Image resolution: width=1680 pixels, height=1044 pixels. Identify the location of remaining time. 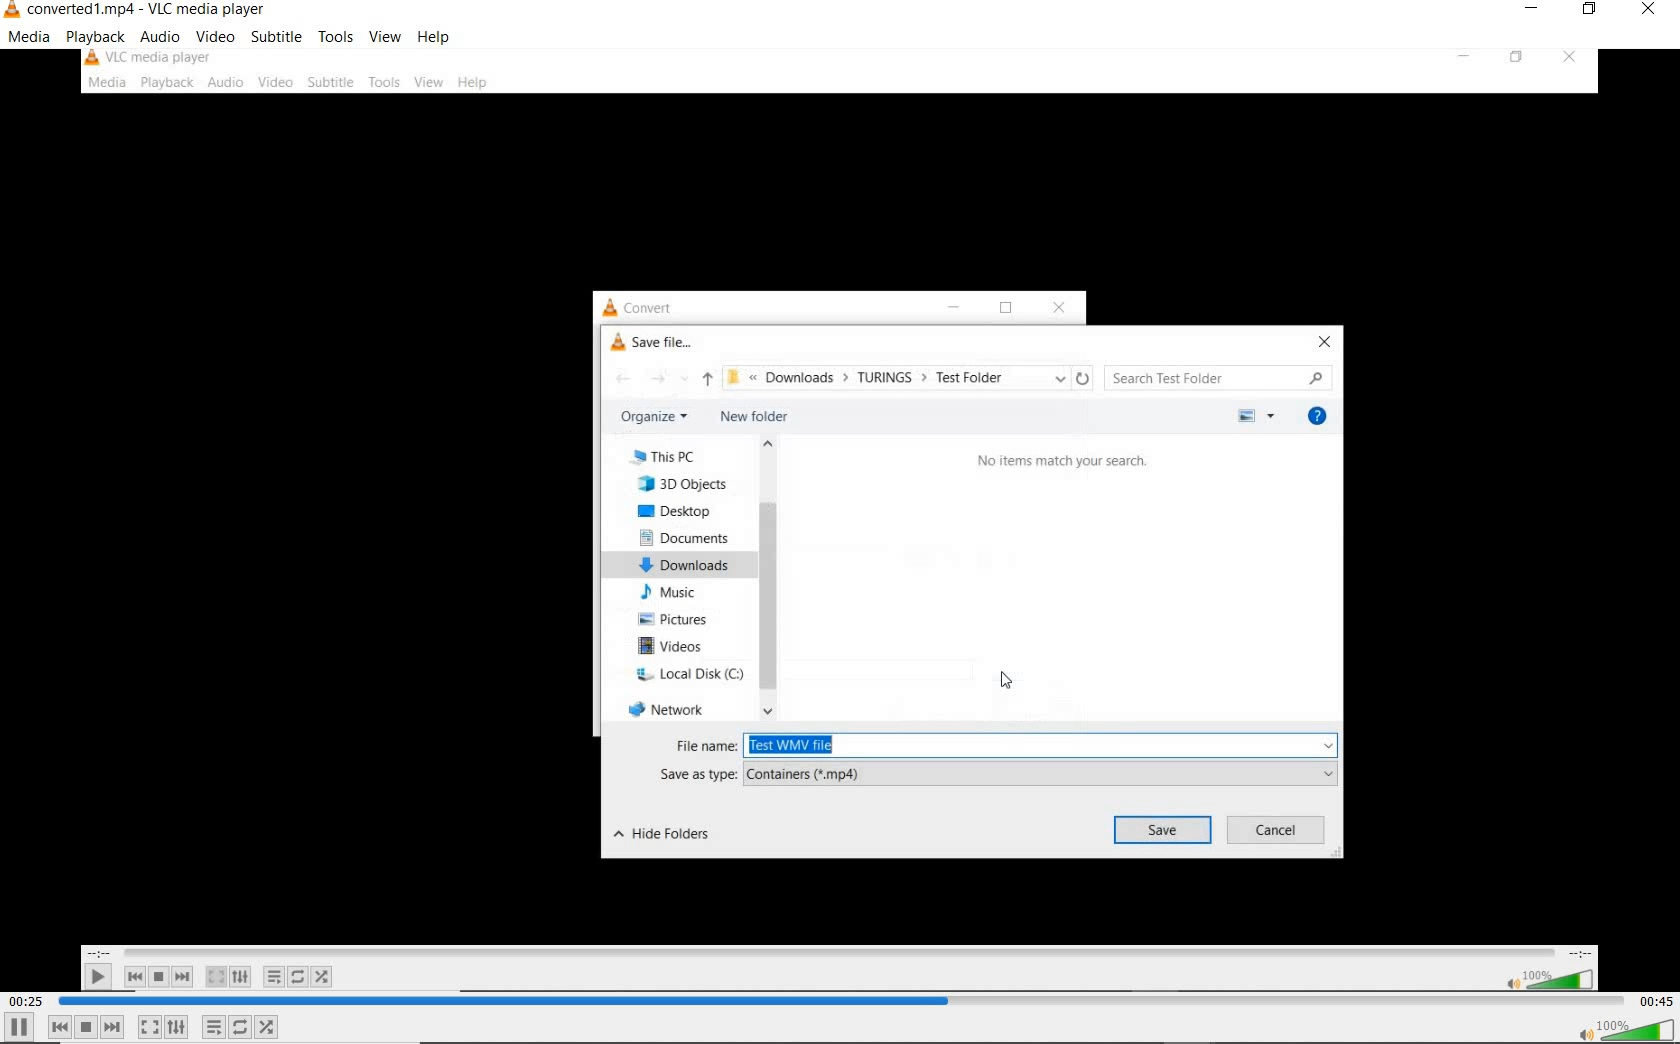
(1654, 1002).